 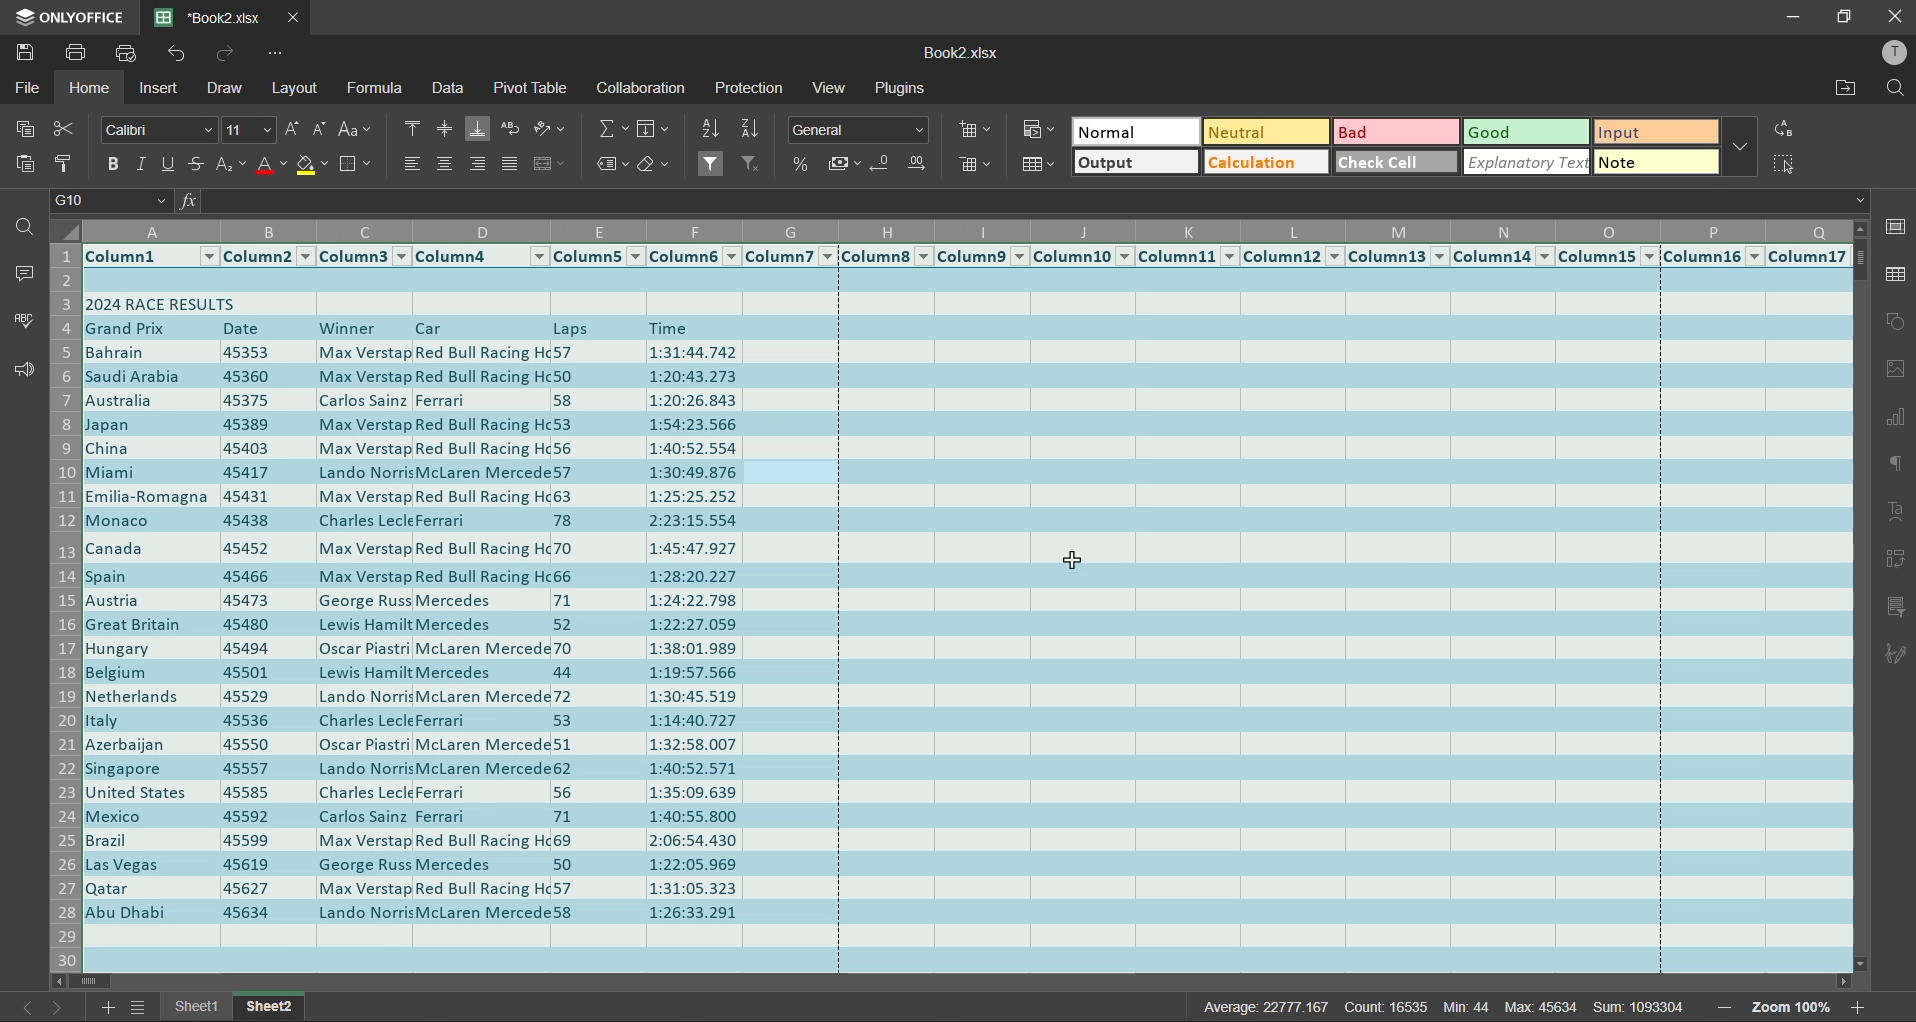 What do you see at coordinates (131, 55) in the screenshot?
I see `quick print` at bounding box center [131, 55].